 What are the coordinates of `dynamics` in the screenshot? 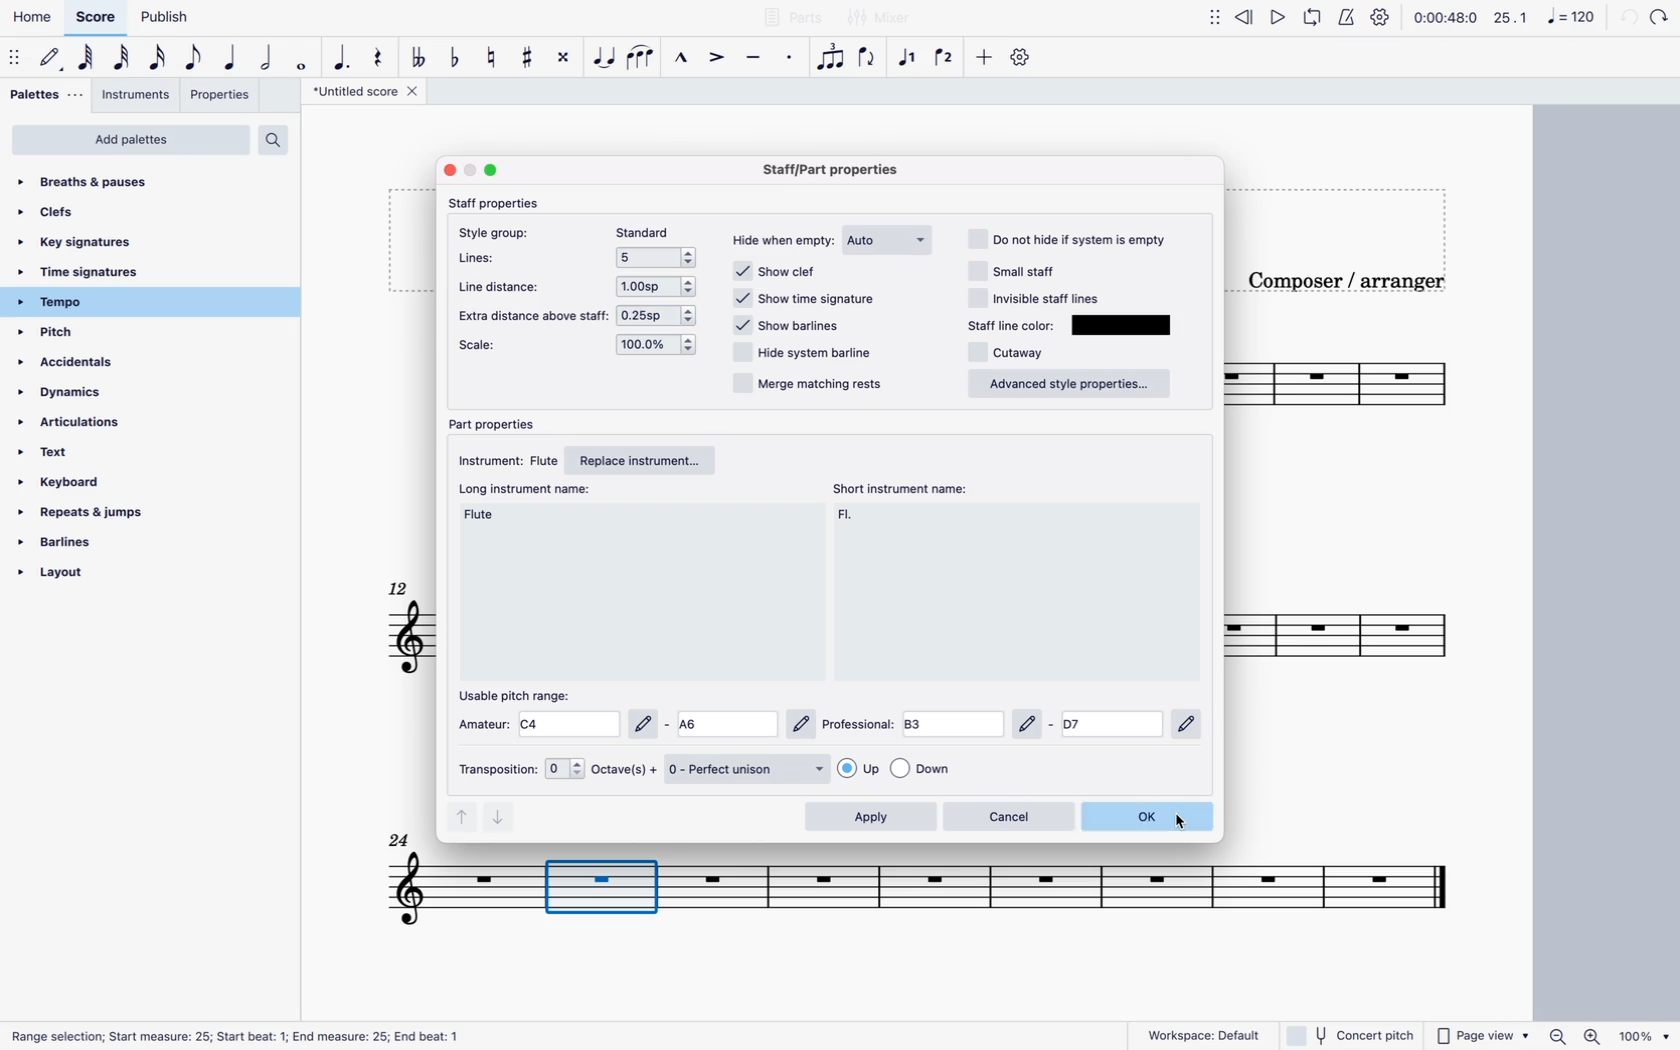 It's located at (71, 392).